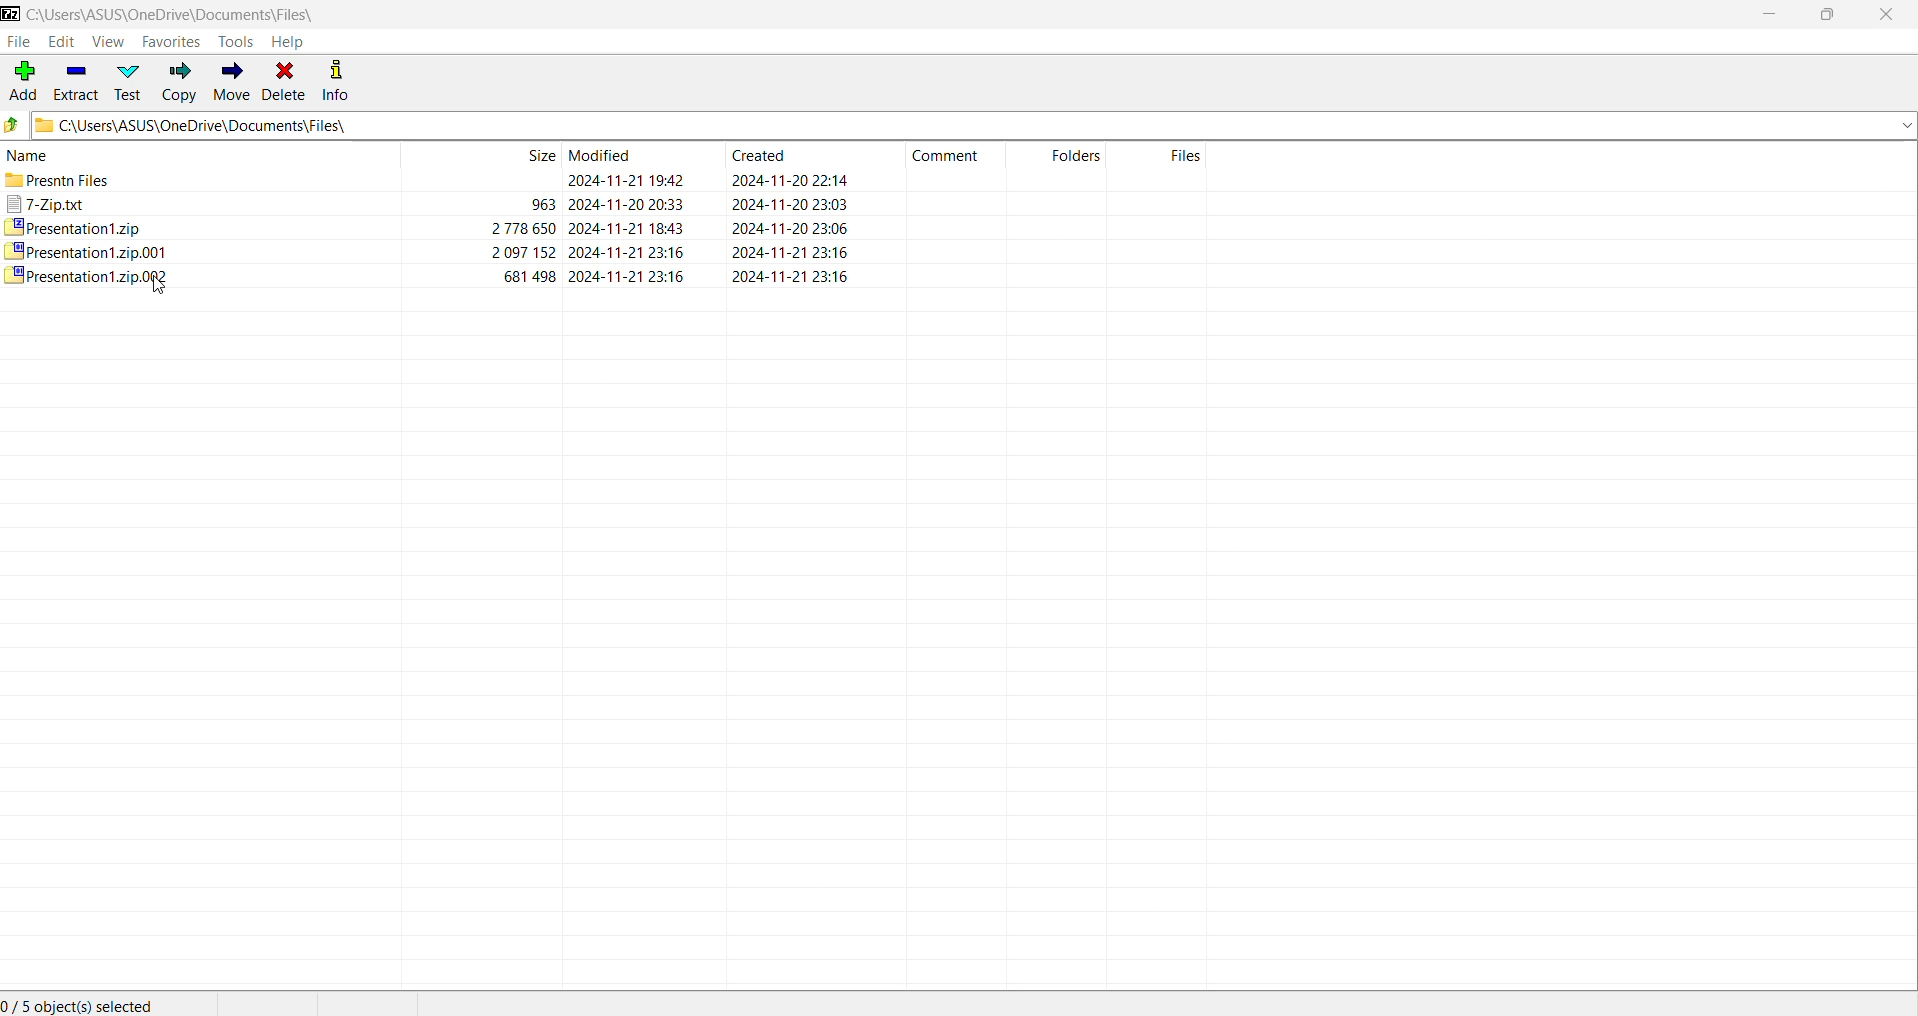 The image size is (1918, 1016). Describe the element at coordinates (629, 251) in the screenshot. I see `2024-11-21 23:16` at that location.